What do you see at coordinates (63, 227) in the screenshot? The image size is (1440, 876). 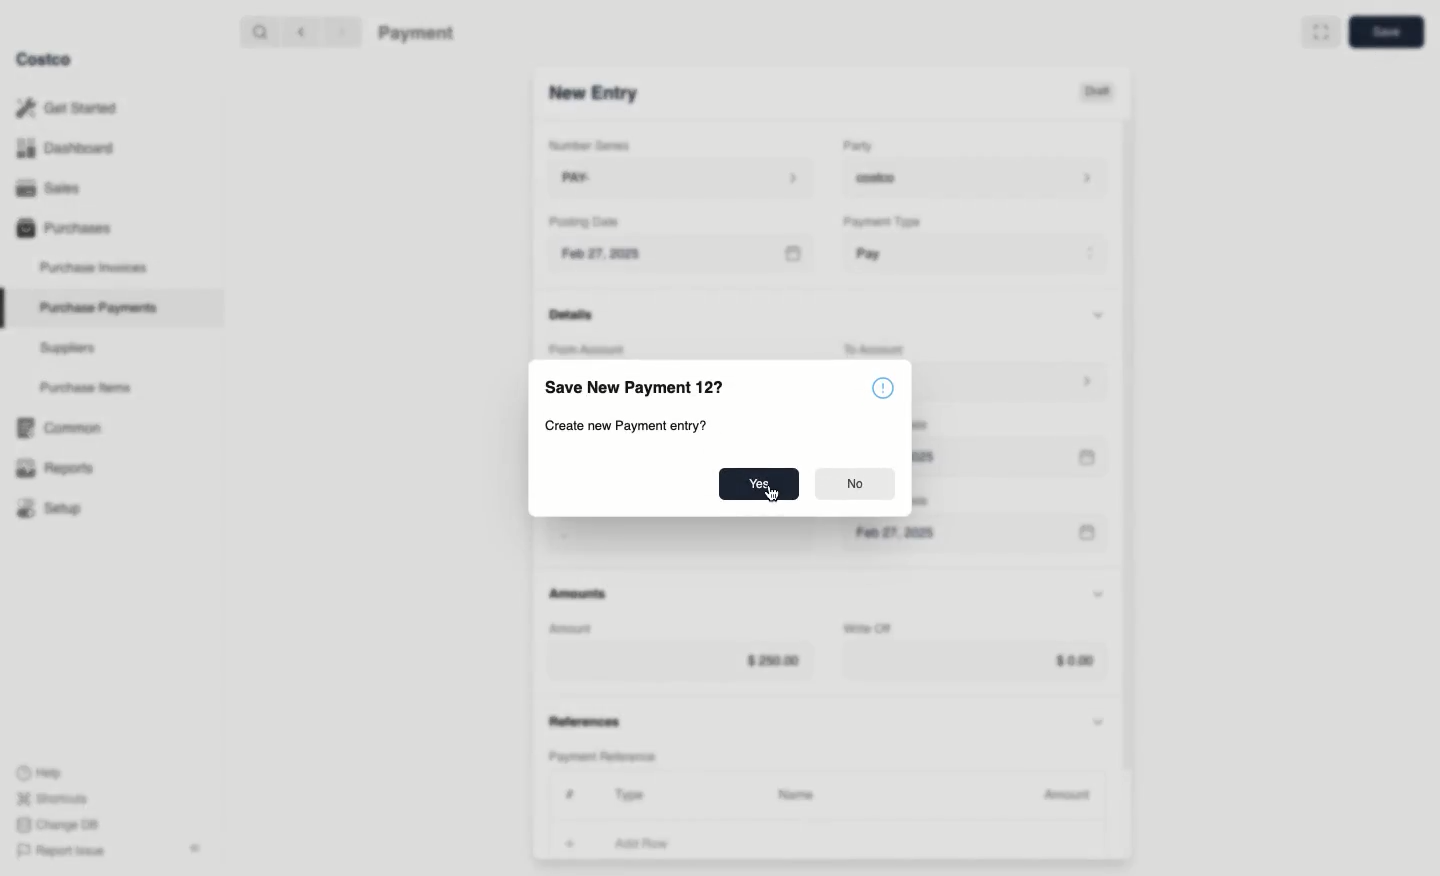 I see `Purchases` at bounding box center [63, 227].